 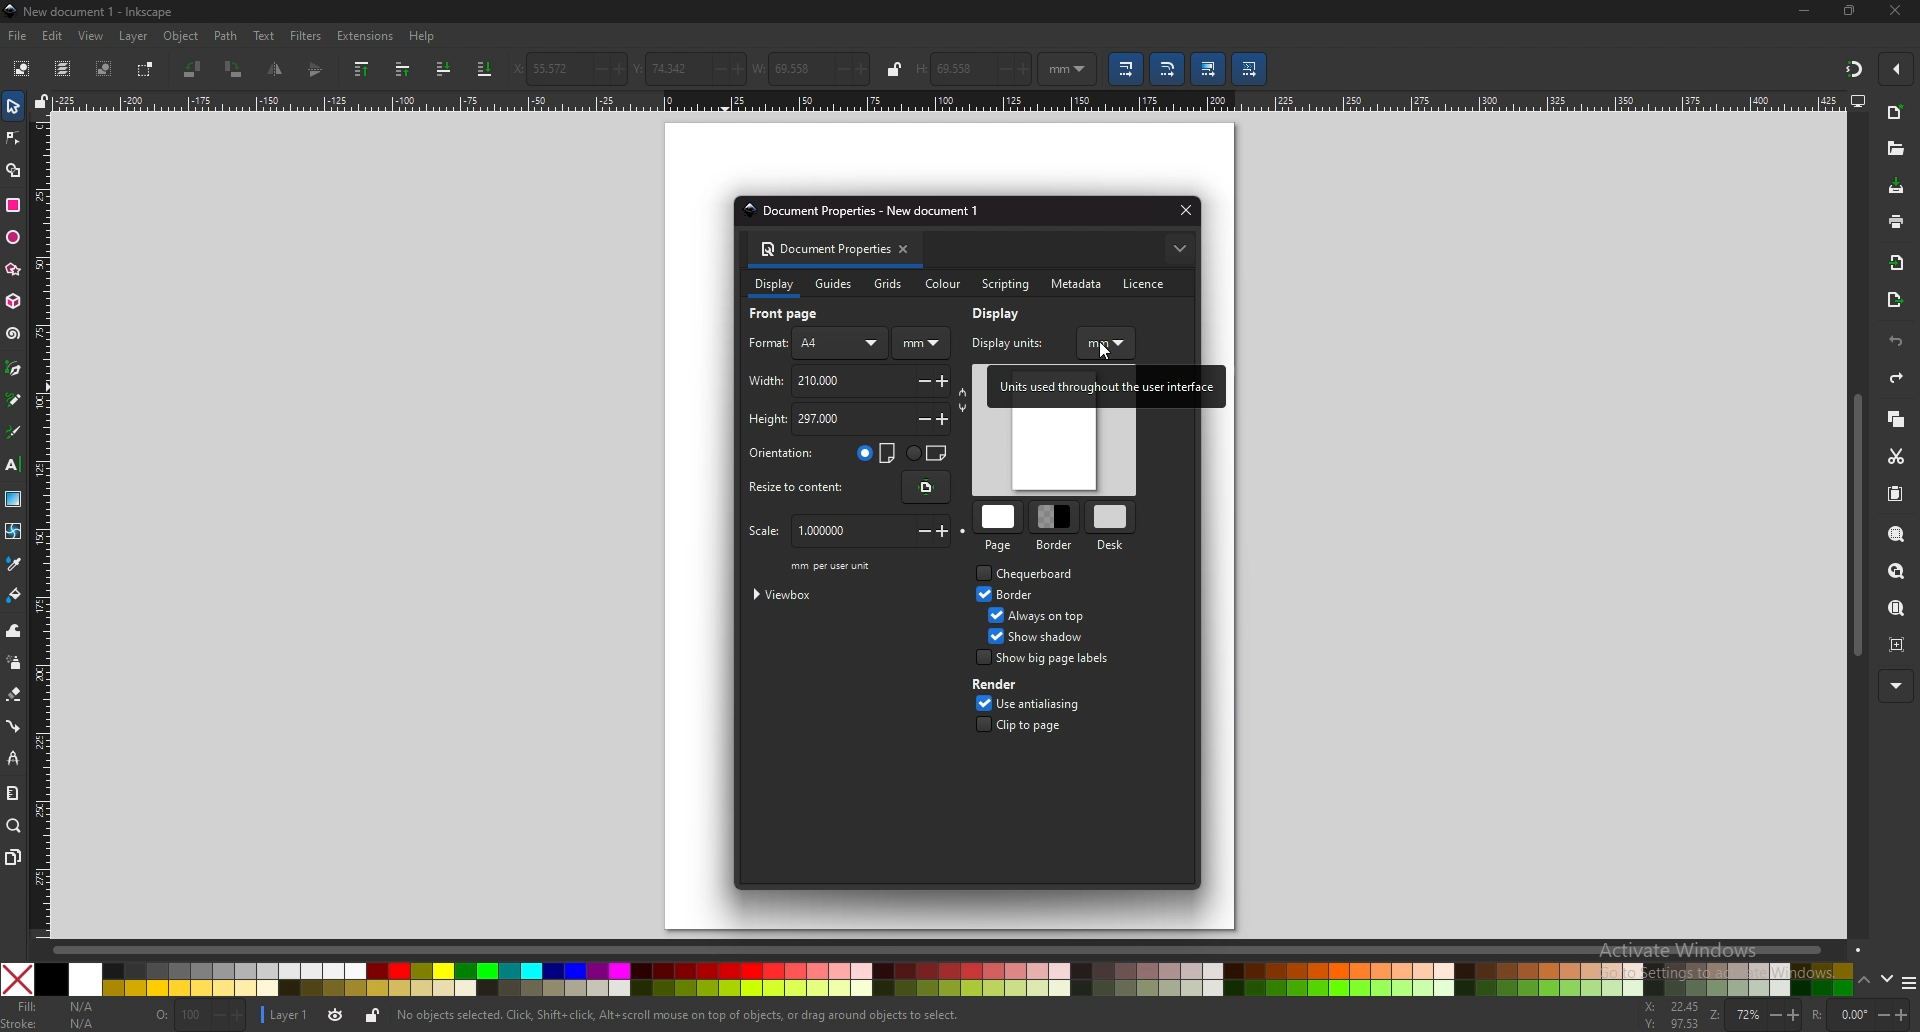 What do you see at coordinates (811, 380) in the screenshot?
I see `width` at bounding box center [811, 380].